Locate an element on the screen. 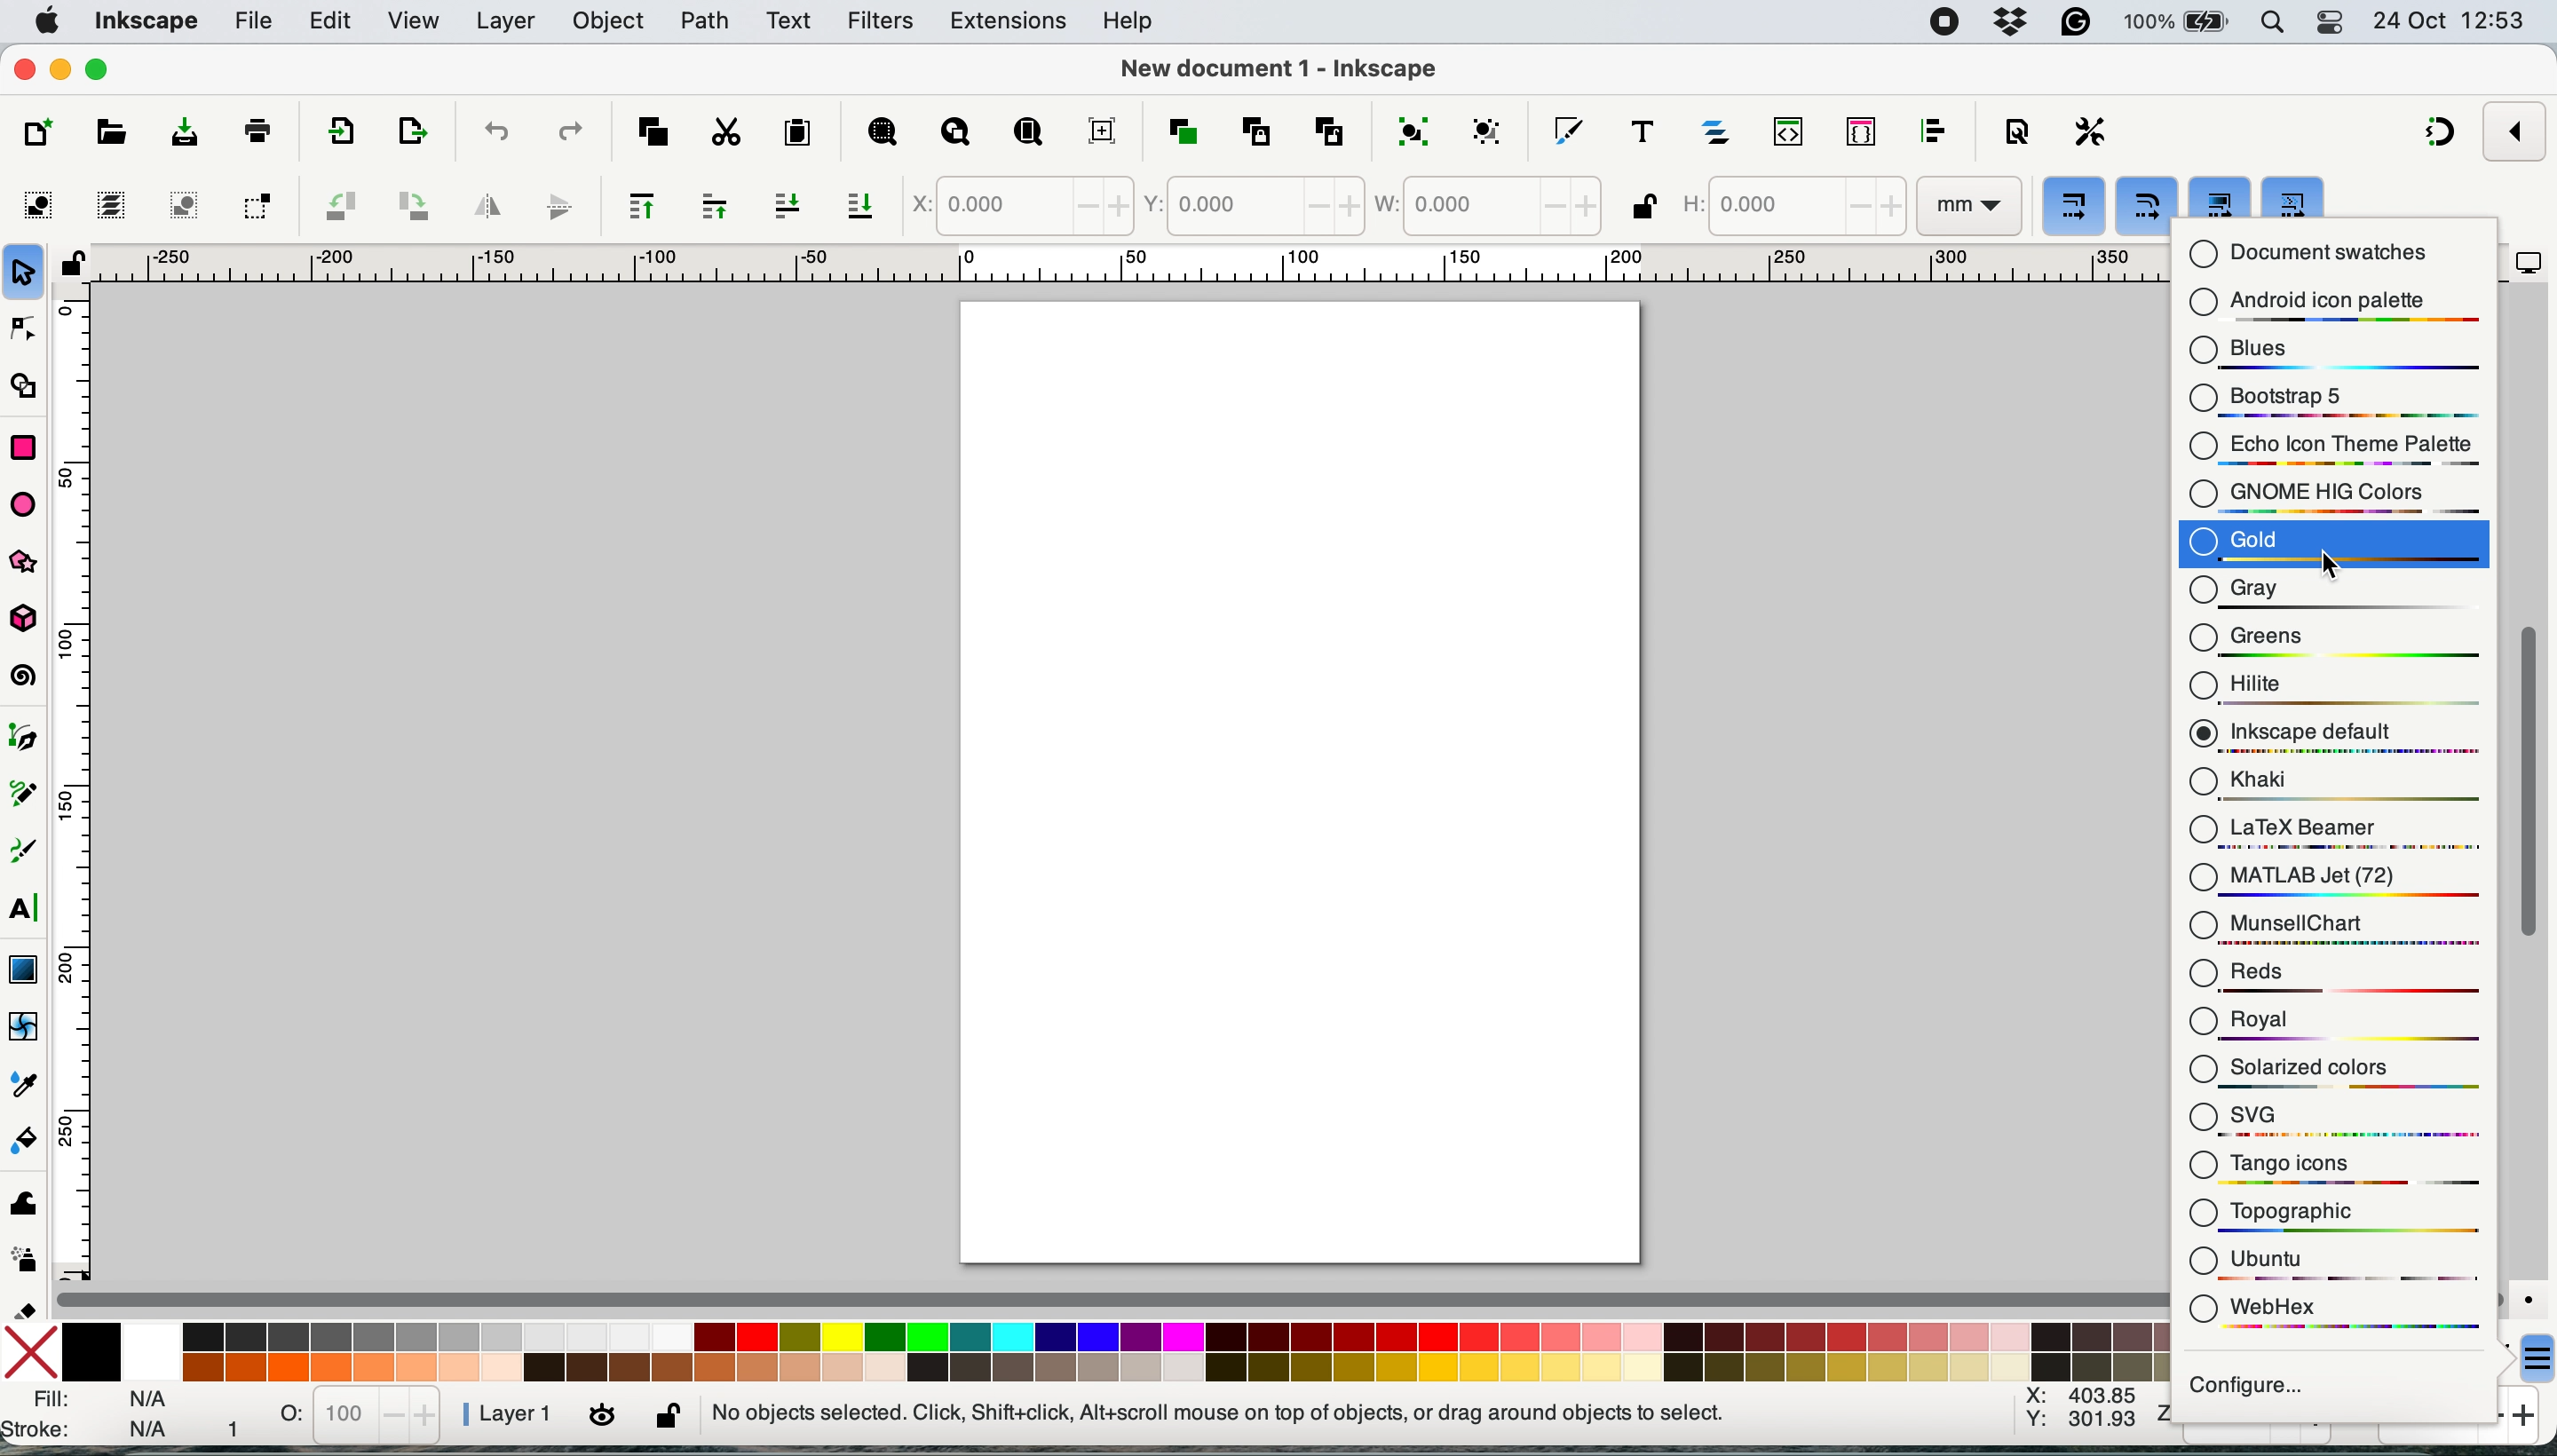  greens is located at coordinates (2331, 640).